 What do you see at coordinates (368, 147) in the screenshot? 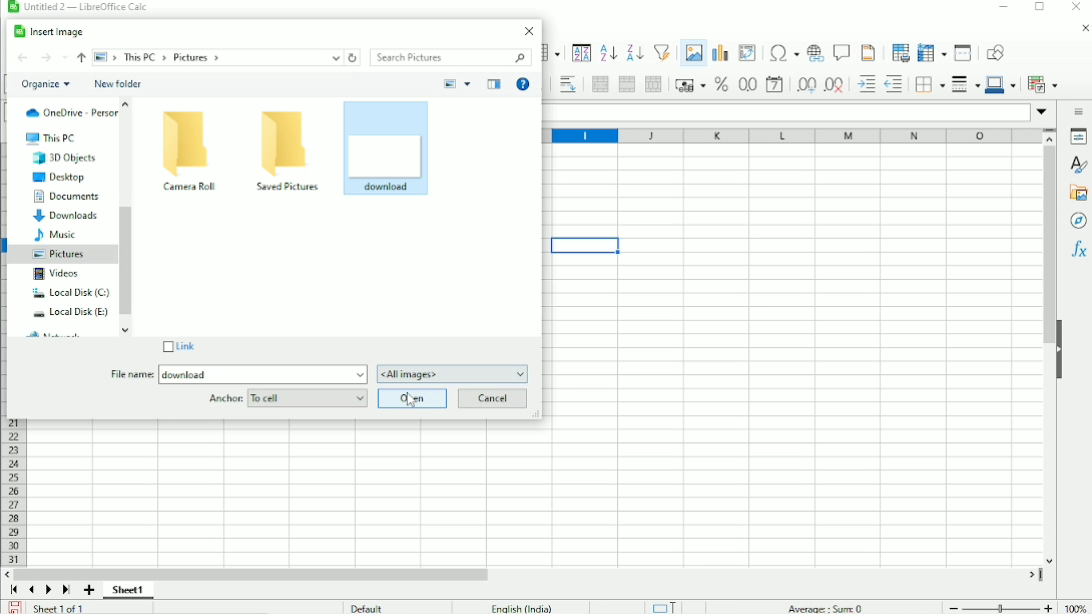
I see `download` at bounding box center [368, 147].